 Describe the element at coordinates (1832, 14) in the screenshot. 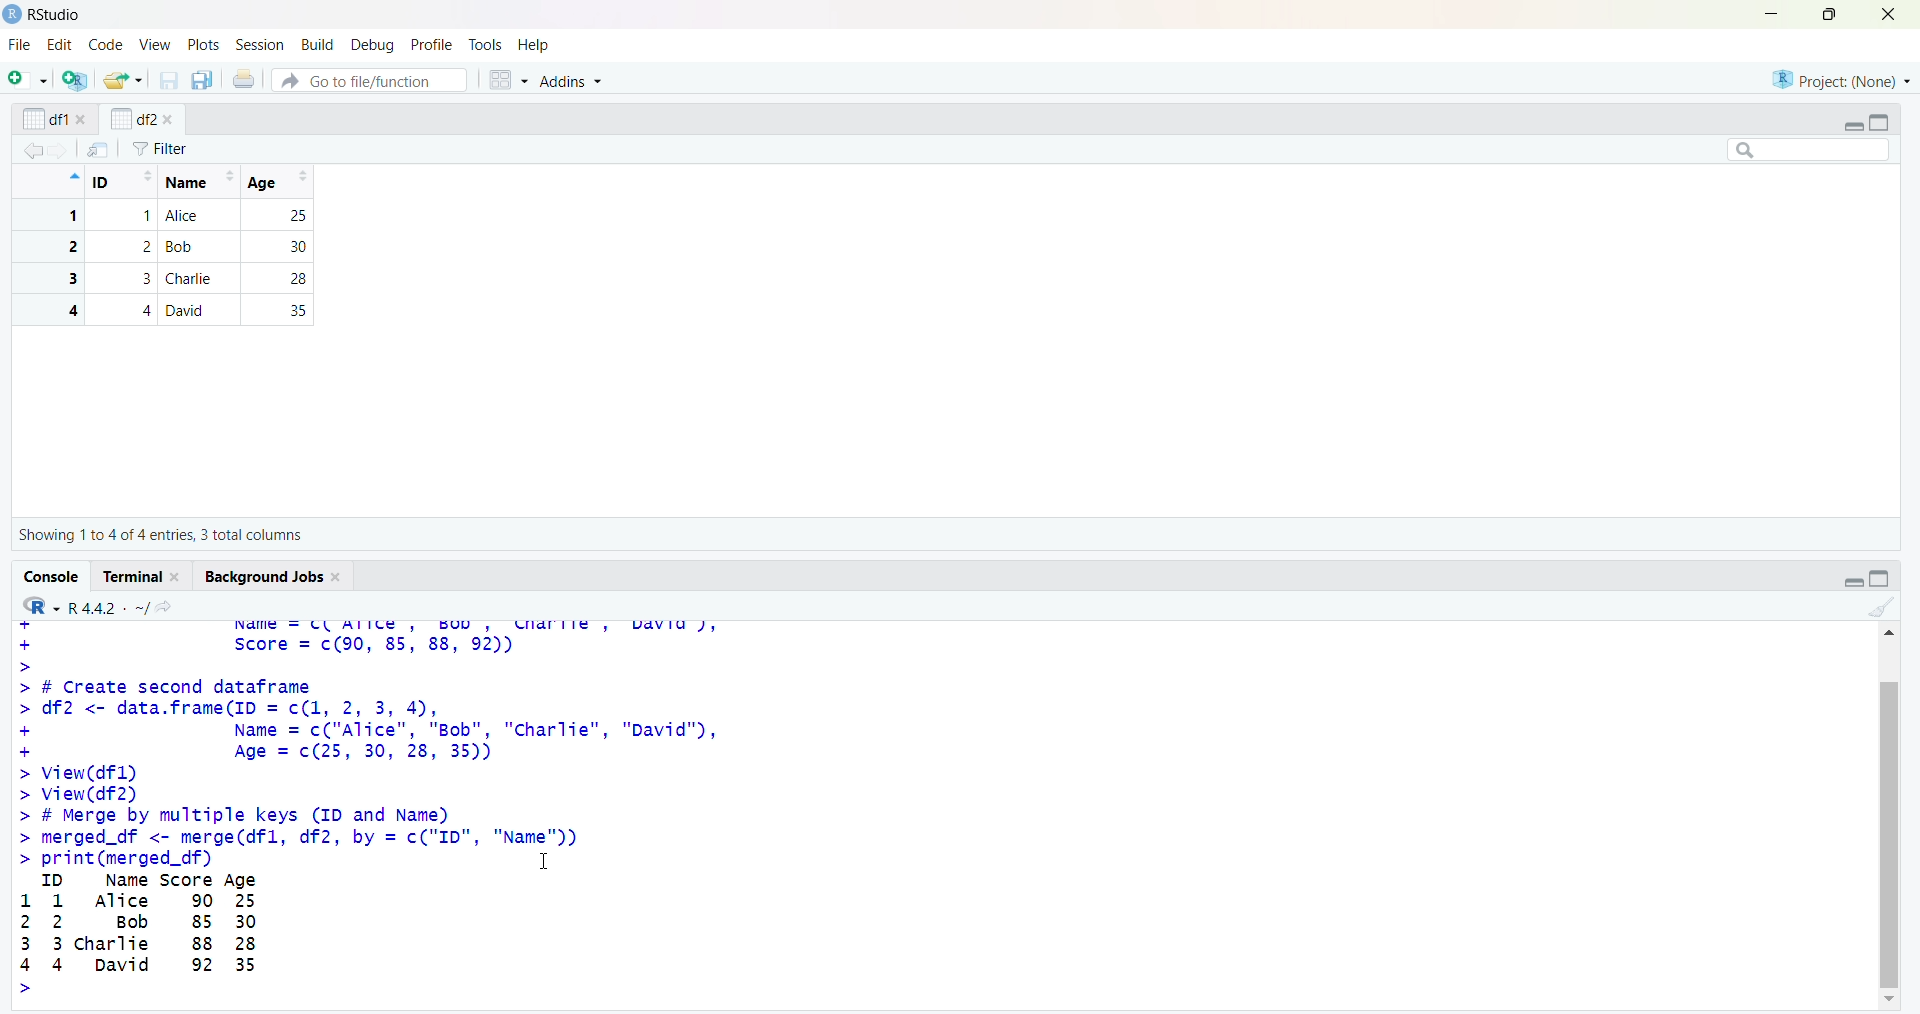

I see `maximize` at that location.